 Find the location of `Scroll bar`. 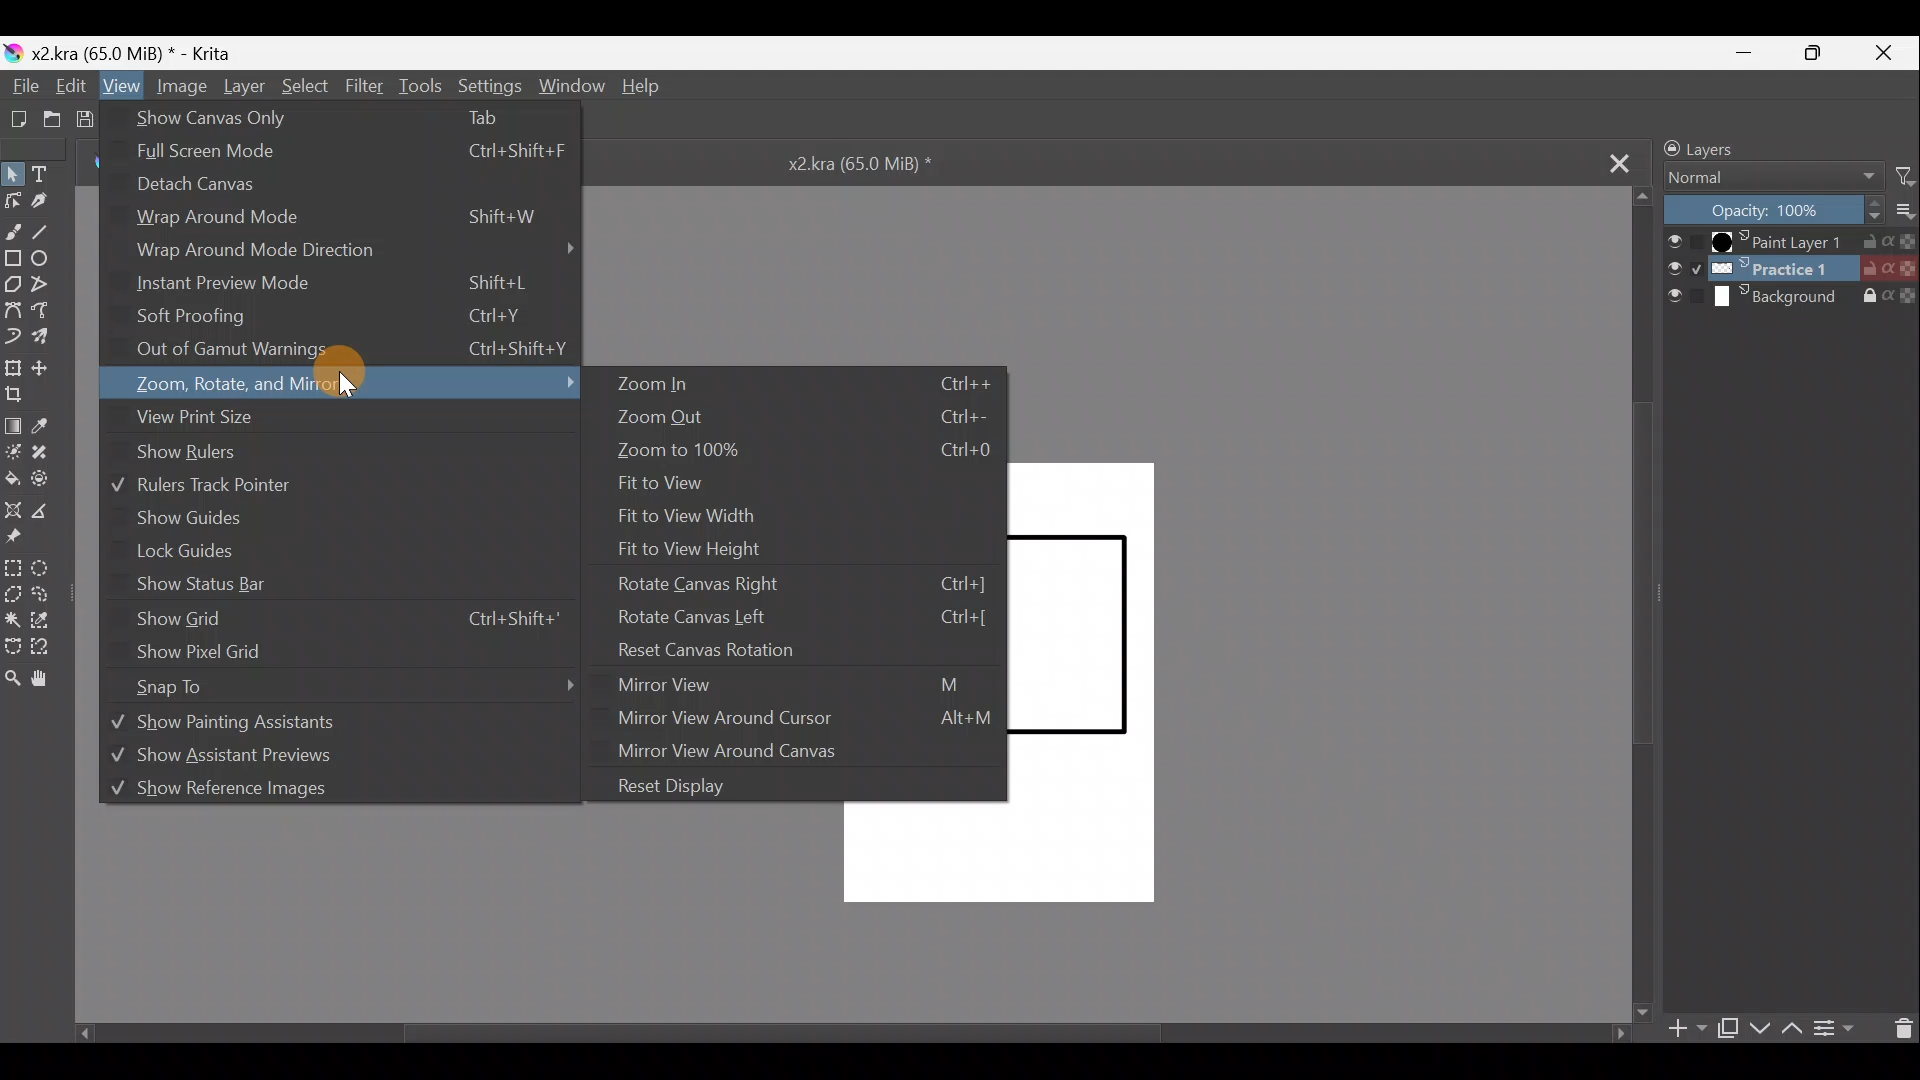

Scroll bar is located at coordinates (1642, 606).